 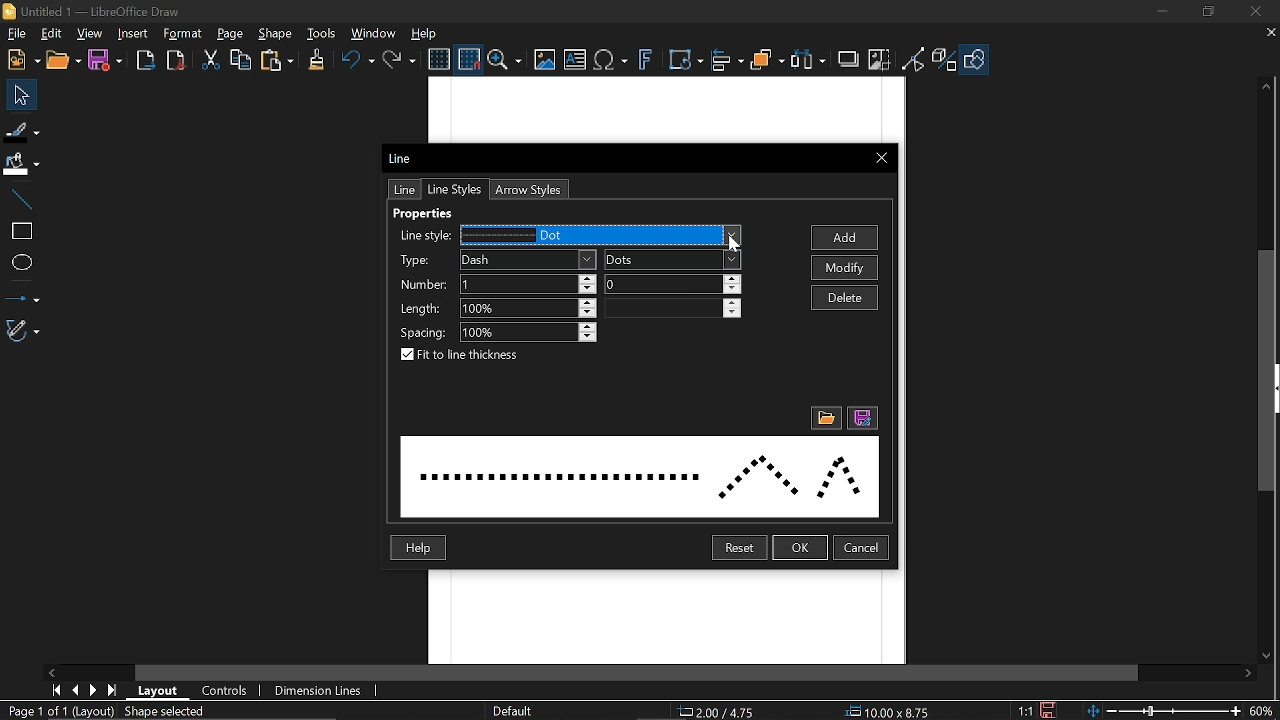 I want to click on Reset, so click(x=739, y=549).